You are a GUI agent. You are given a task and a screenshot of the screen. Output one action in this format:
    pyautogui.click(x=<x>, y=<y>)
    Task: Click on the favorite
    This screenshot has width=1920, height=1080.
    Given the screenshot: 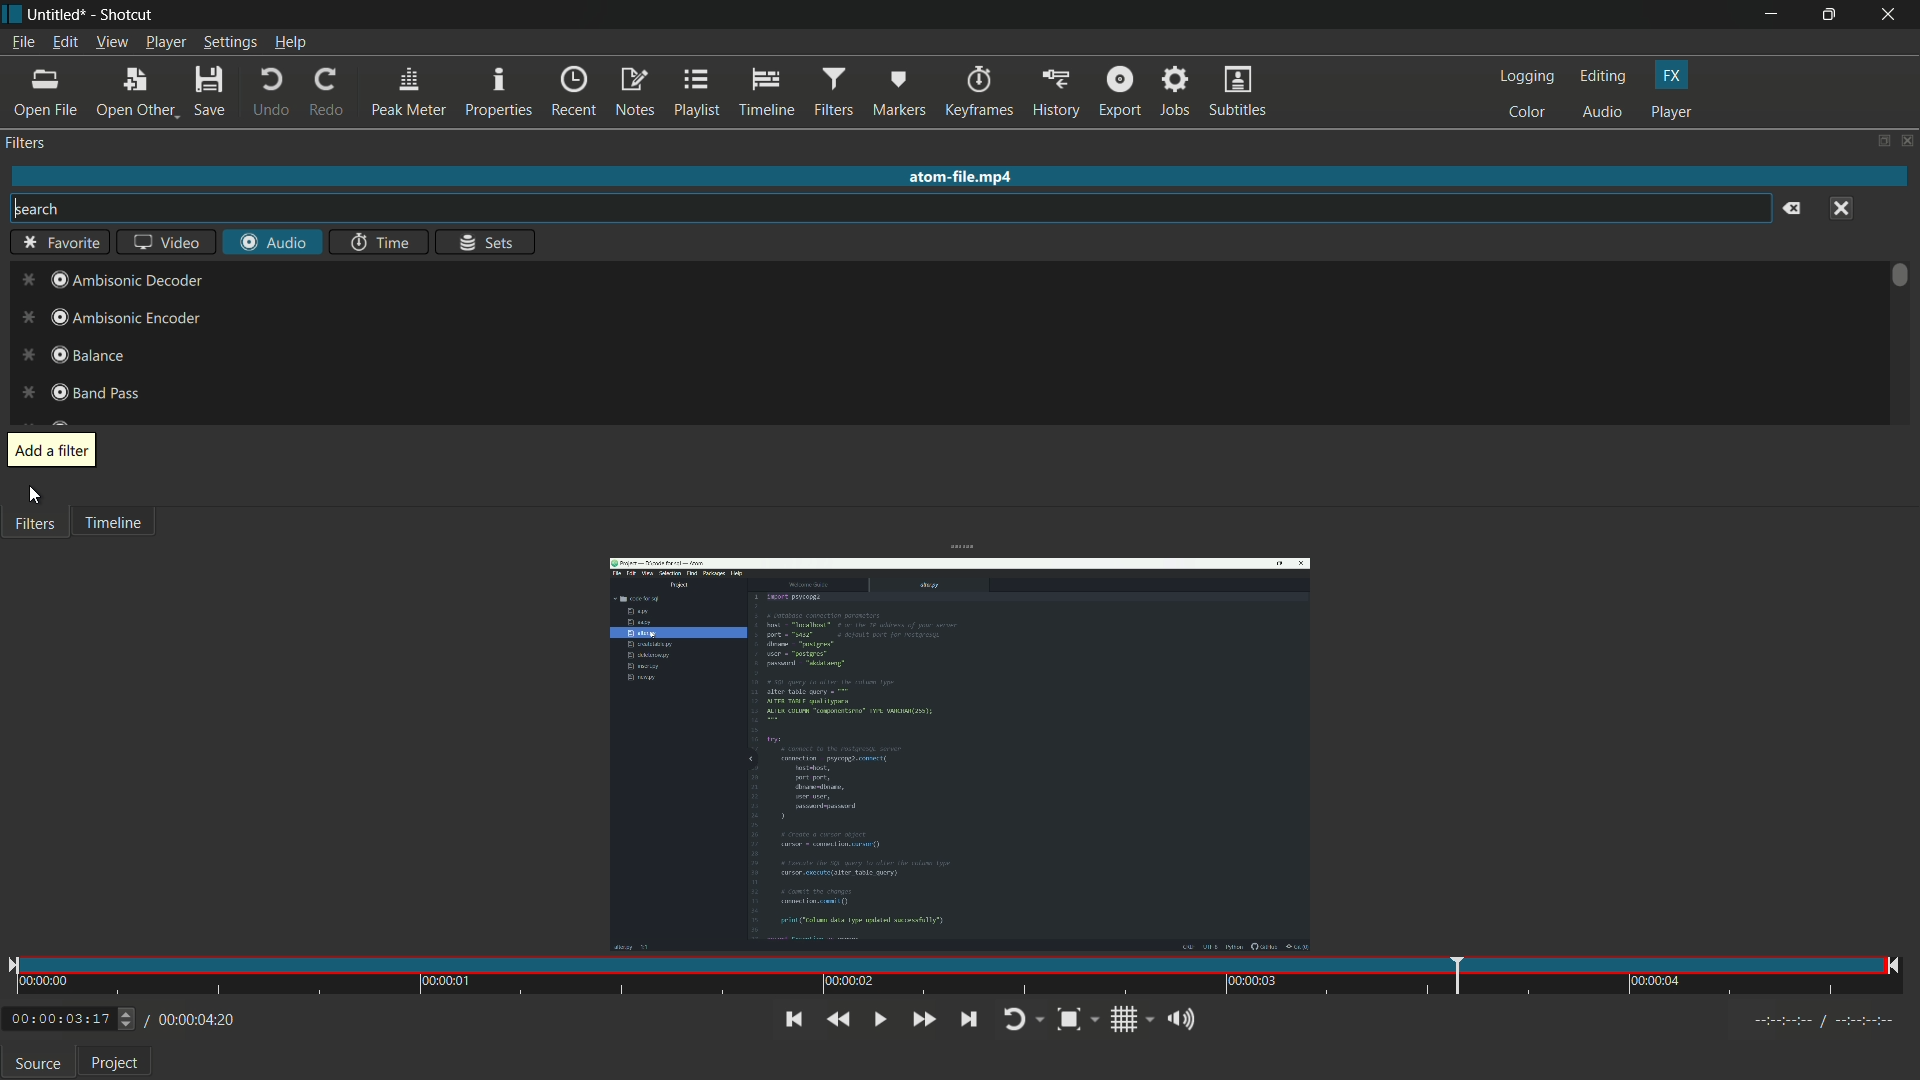 What is the action you would take?
    pyautogui.click(x=58, y=241)
    